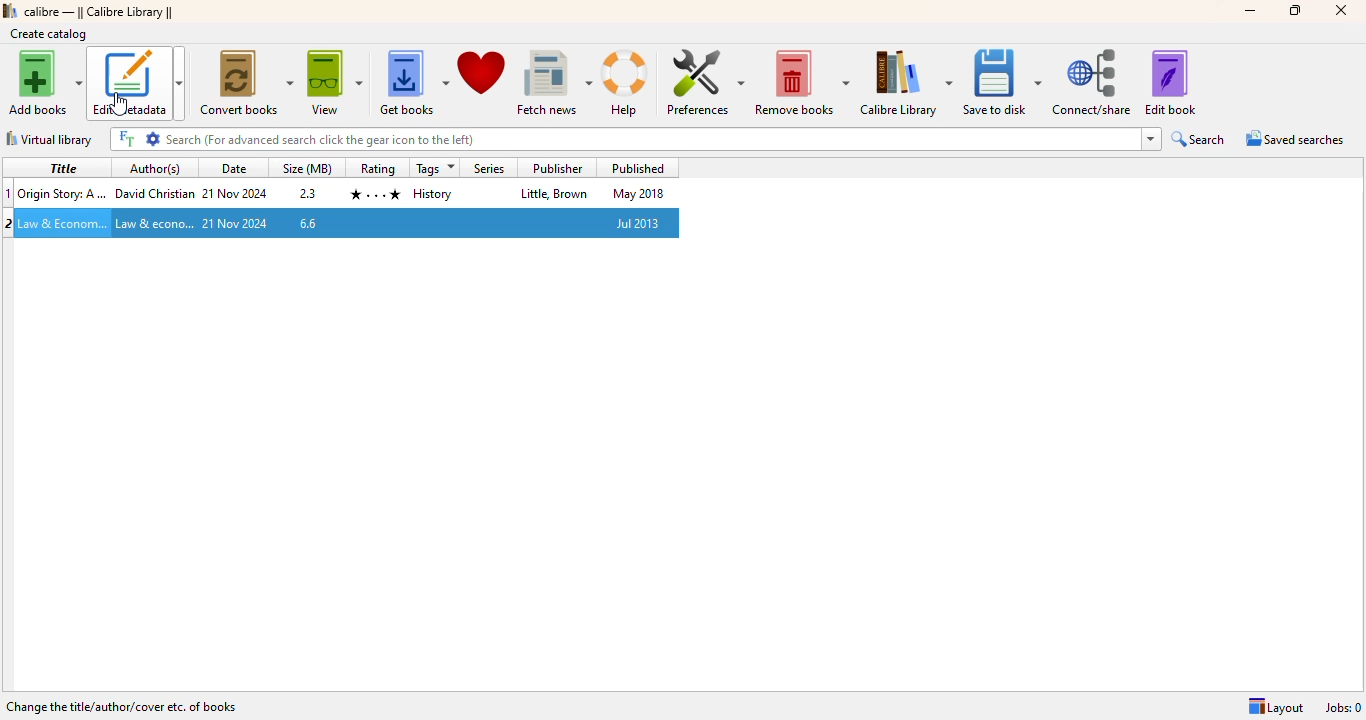 The image size is (1366, 720). I want to click on saved searches, so click(1293, 139).